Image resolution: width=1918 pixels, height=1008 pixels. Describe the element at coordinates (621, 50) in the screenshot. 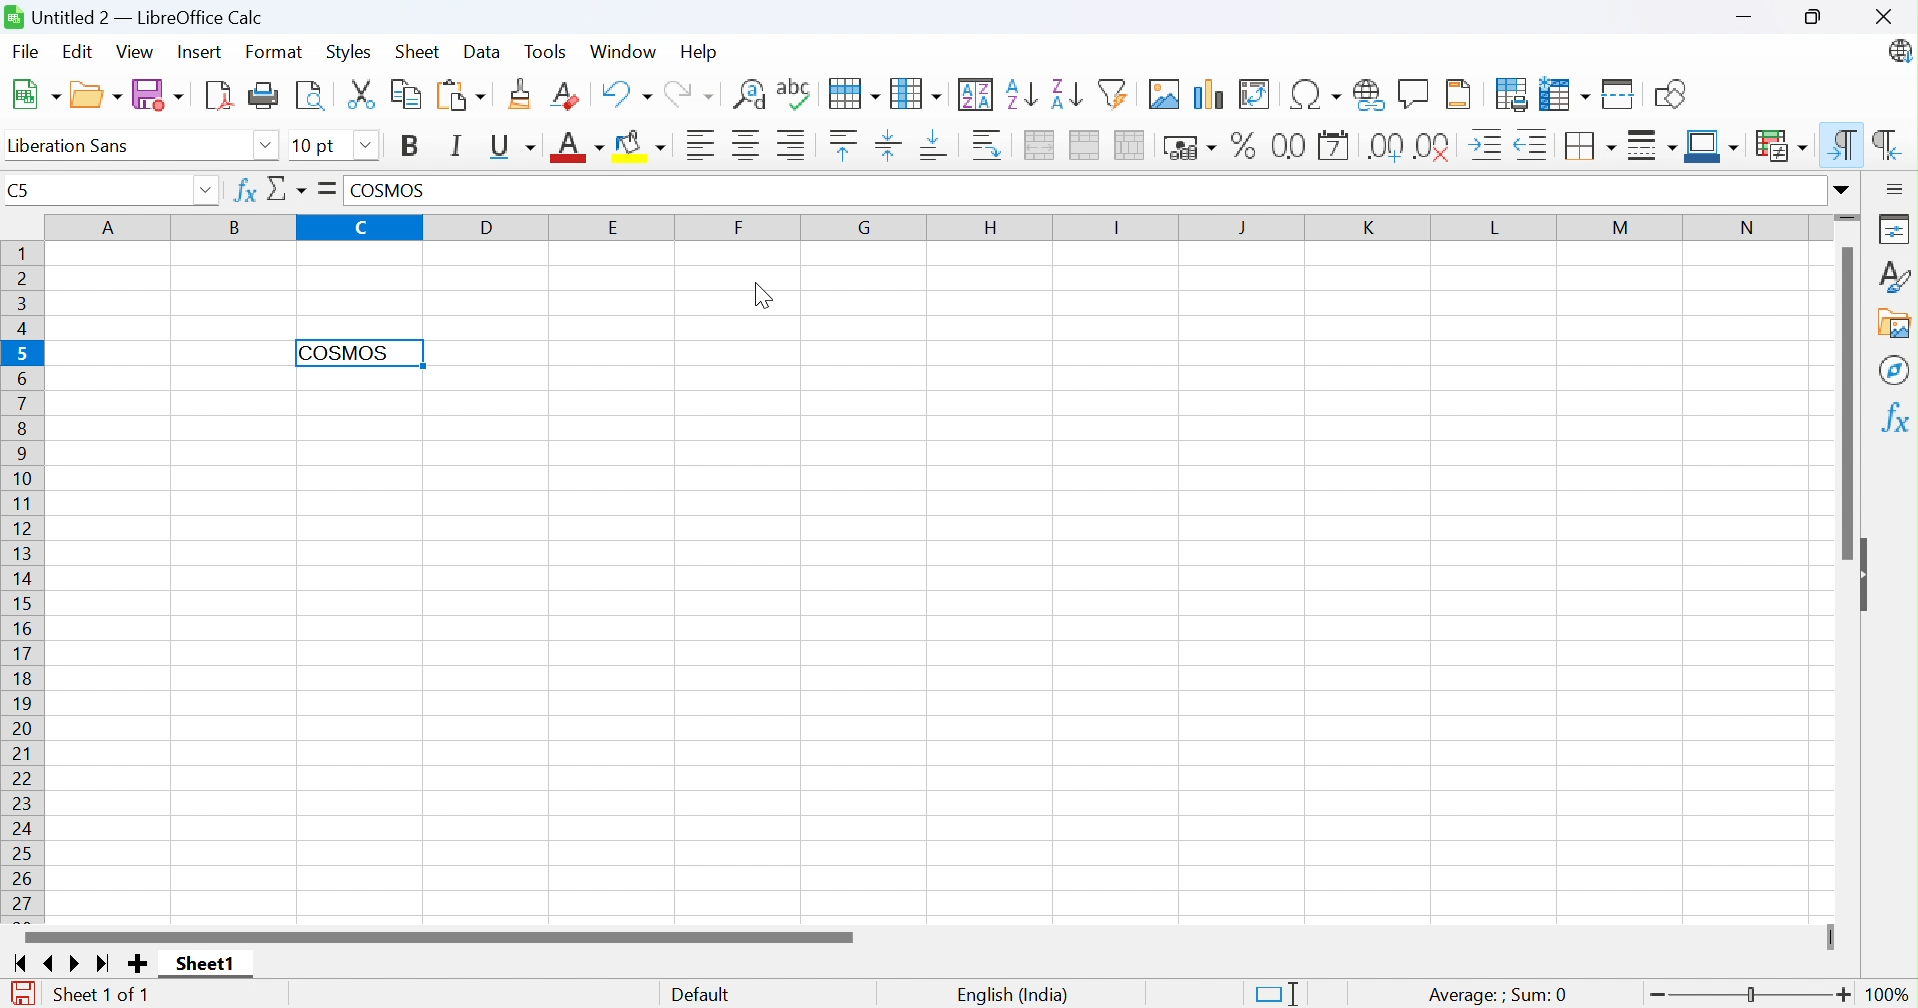

I see `Window` at that location.